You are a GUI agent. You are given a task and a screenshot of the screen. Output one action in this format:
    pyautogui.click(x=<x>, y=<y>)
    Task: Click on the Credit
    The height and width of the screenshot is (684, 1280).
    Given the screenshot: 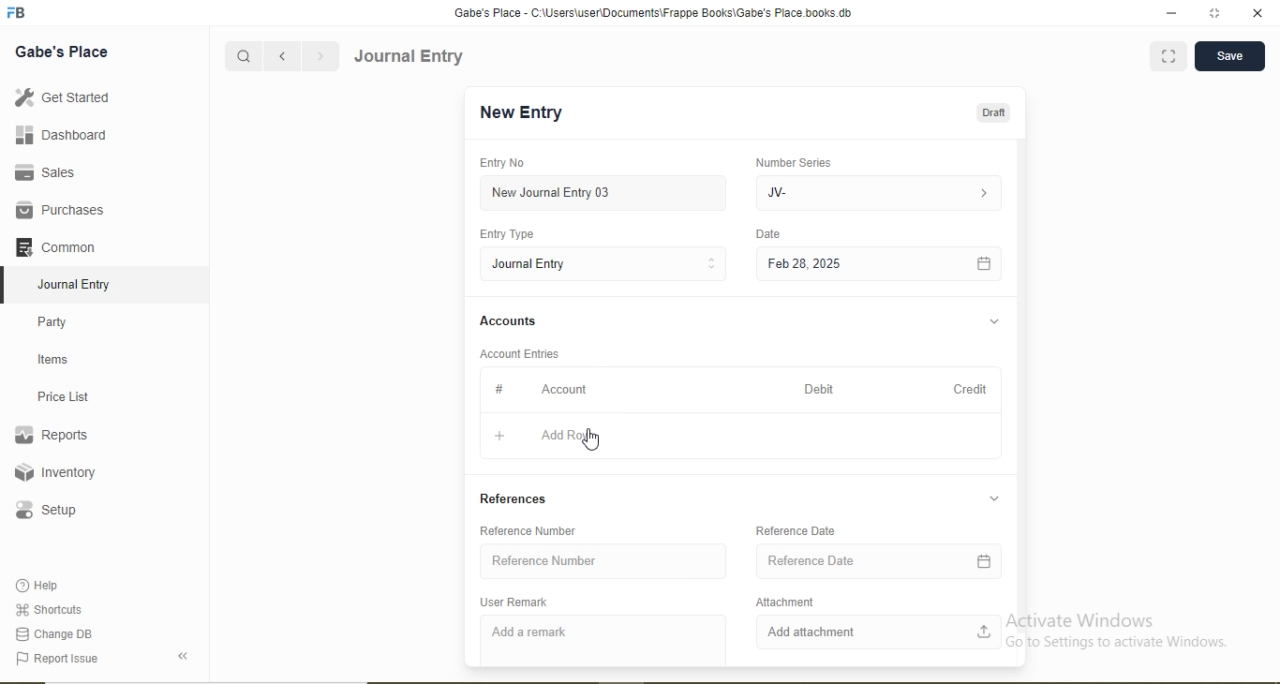 What is the action you would take?
    pyautogui.click(x=970, y=389)
    